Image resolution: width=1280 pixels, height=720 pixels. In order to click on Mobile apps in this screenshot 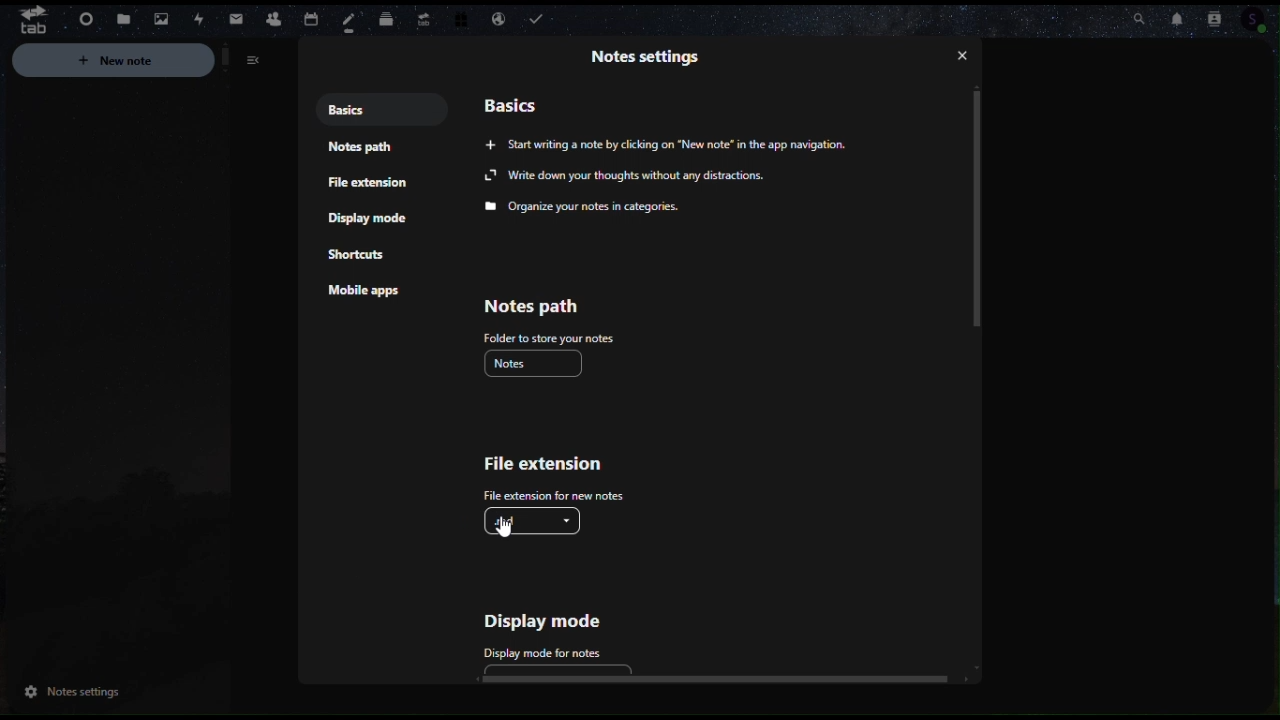, I will do `click(370, 294)`.